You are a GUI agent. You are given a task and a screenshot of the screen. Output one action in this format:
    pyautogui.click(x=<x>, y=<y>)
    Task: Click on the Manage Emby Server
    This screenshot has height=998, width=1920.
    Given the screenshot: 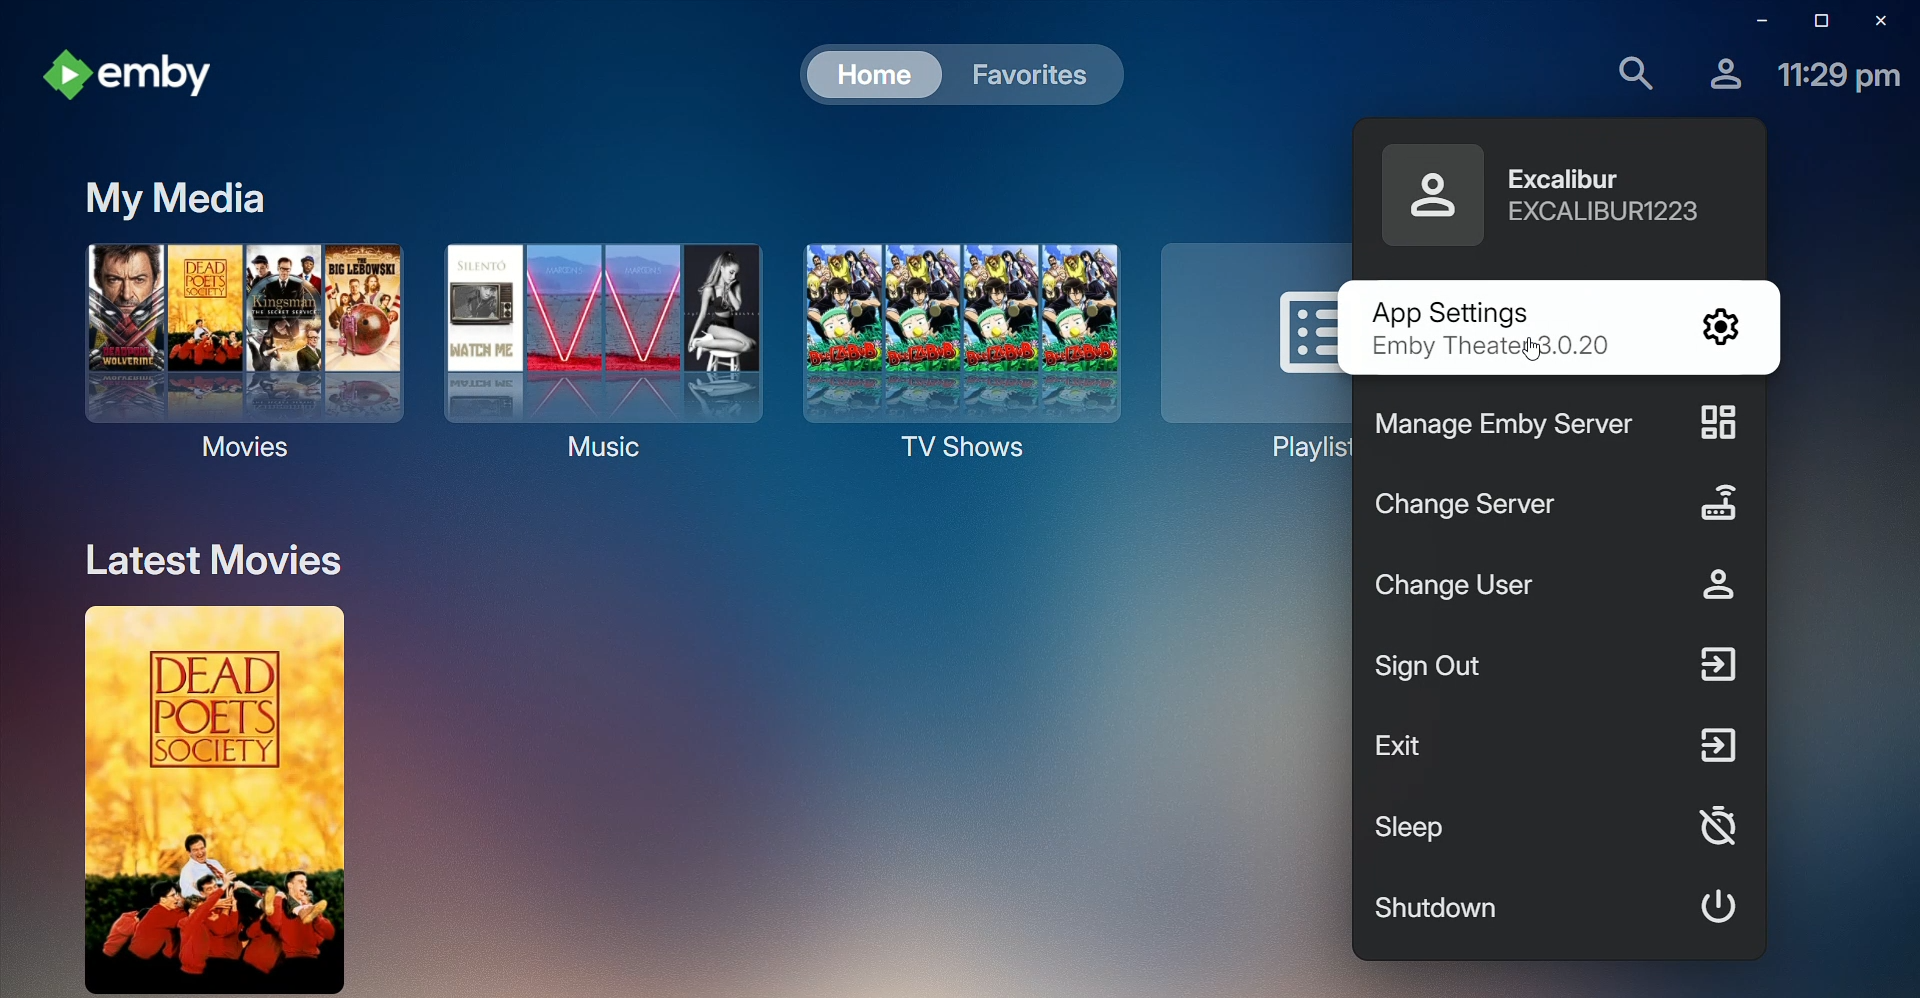 What is the action you would take?
    pyautogui.click(x=1559, y=424)
    